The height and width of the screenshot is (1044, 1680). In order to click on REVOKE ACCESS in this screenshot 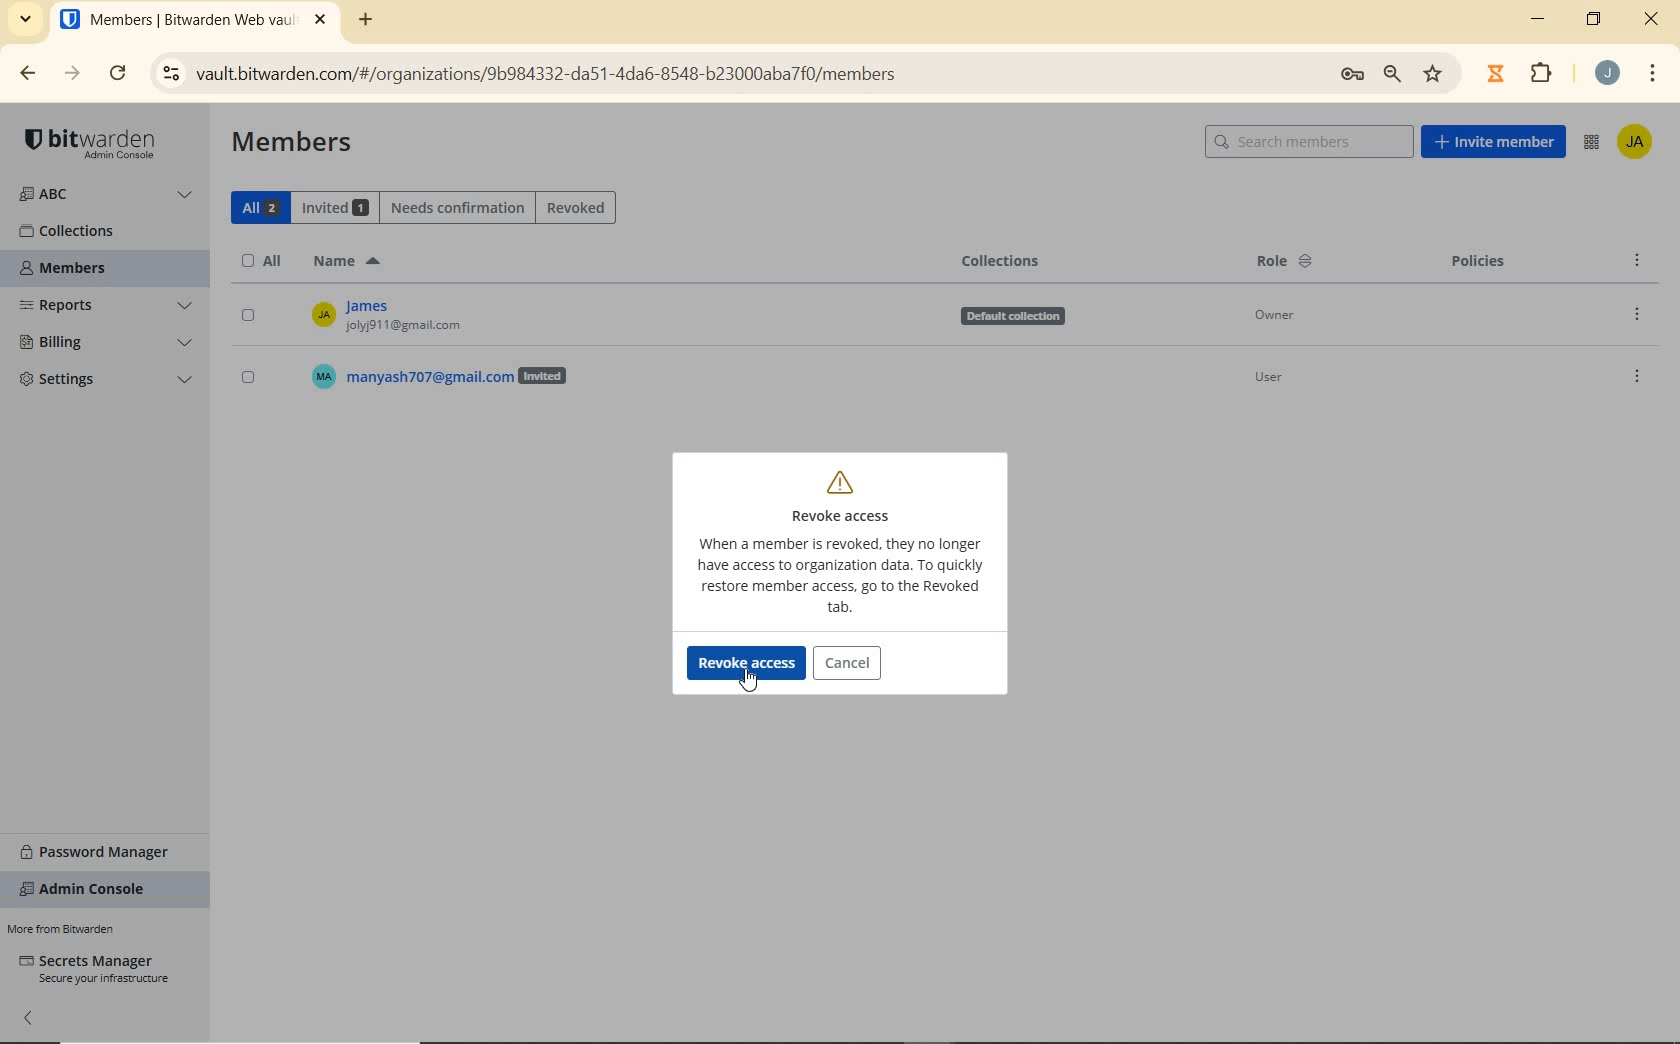, I will do `click(848, 499)`.